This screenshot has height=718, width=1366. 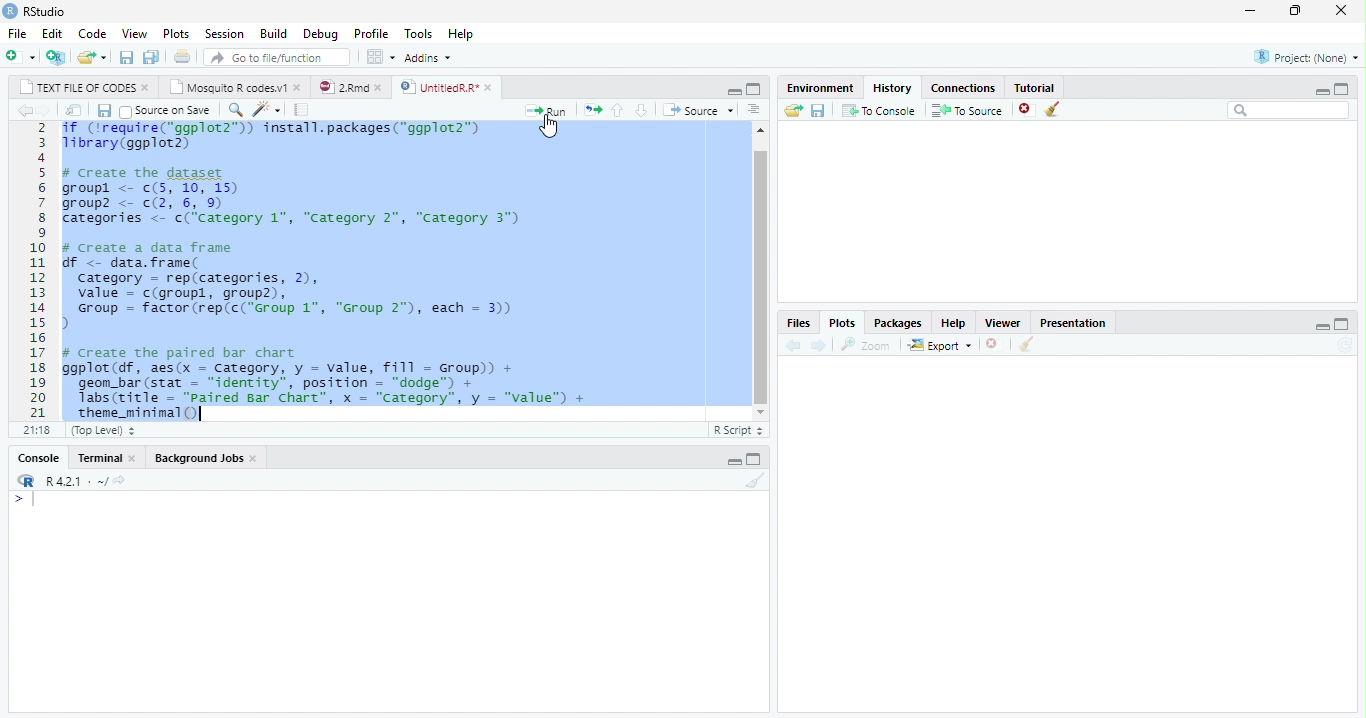 I want to click on maximize, so click(x=1346, y=89).